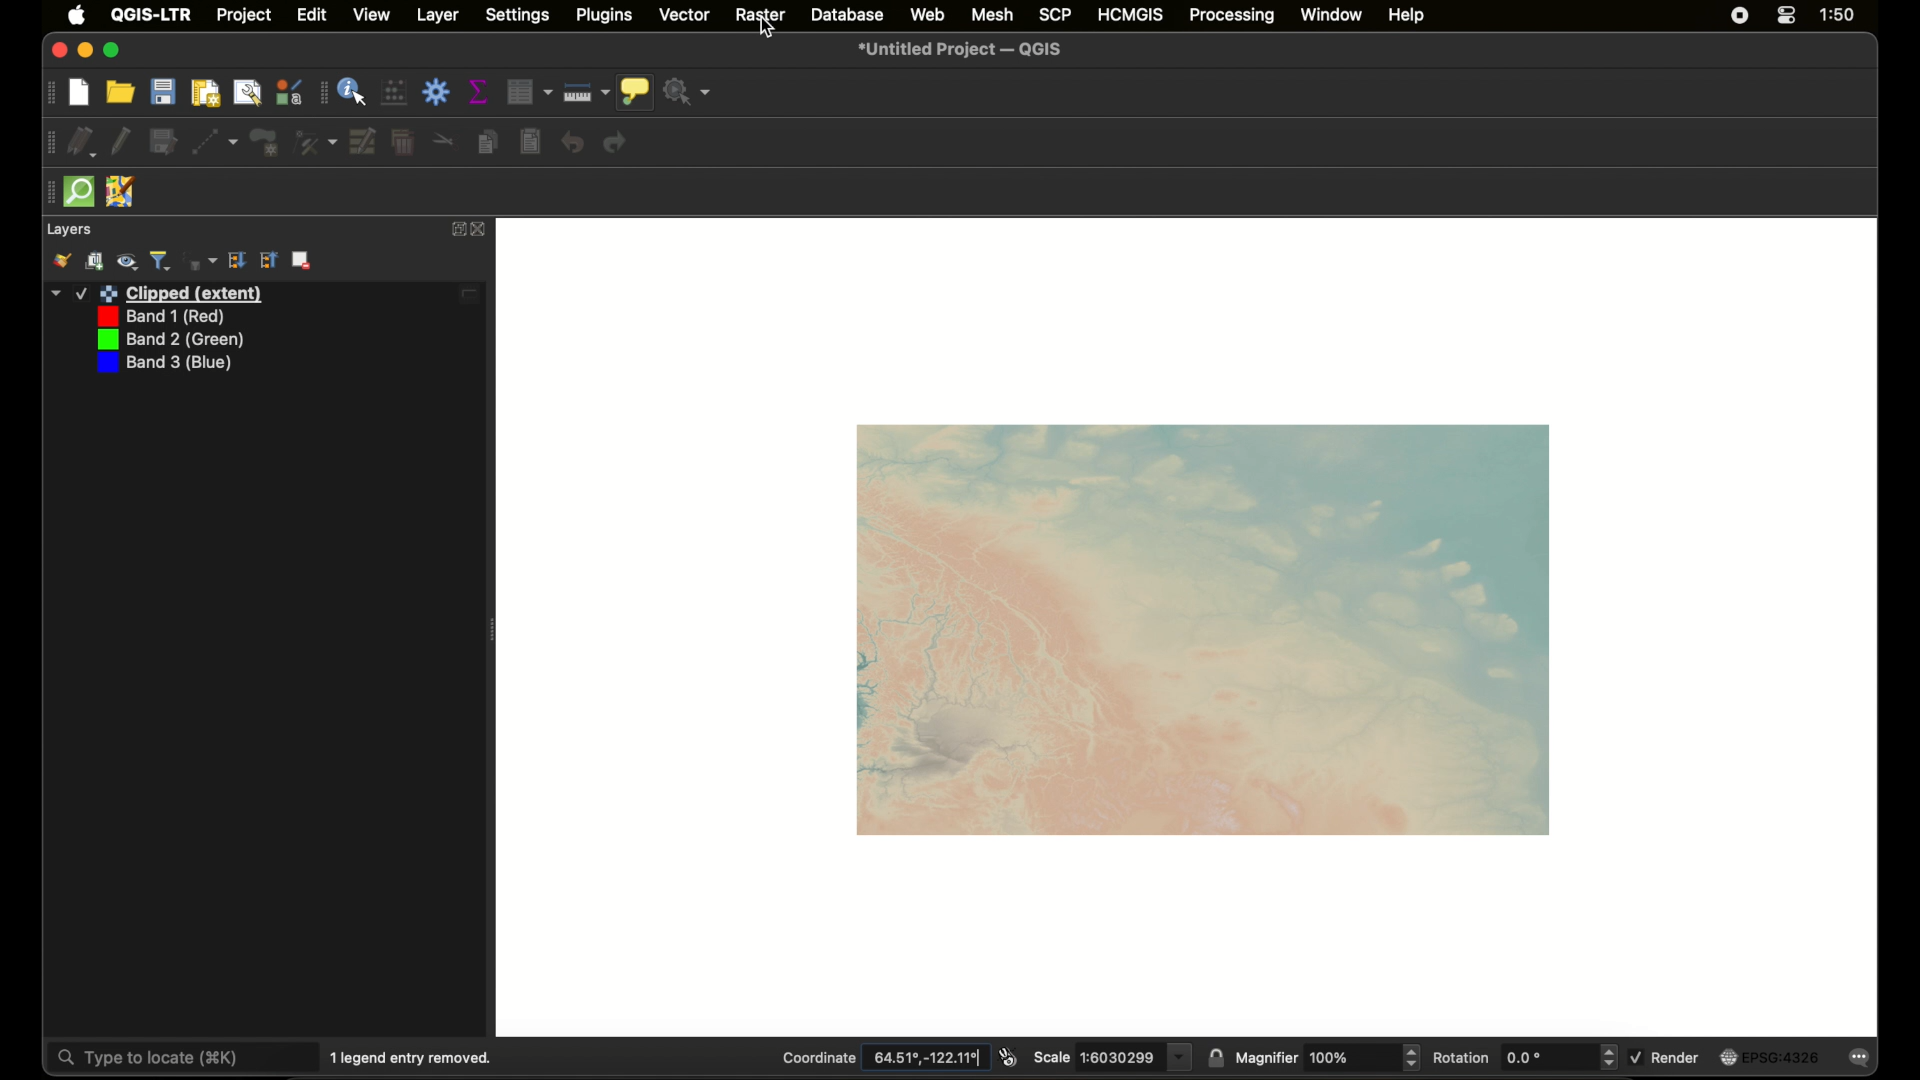 This screenshot has height=1080, width=1920. What do you see at coordinates (248, 94) in the screenshot?
I see `show layout manager` at bounding box center [248, 94].